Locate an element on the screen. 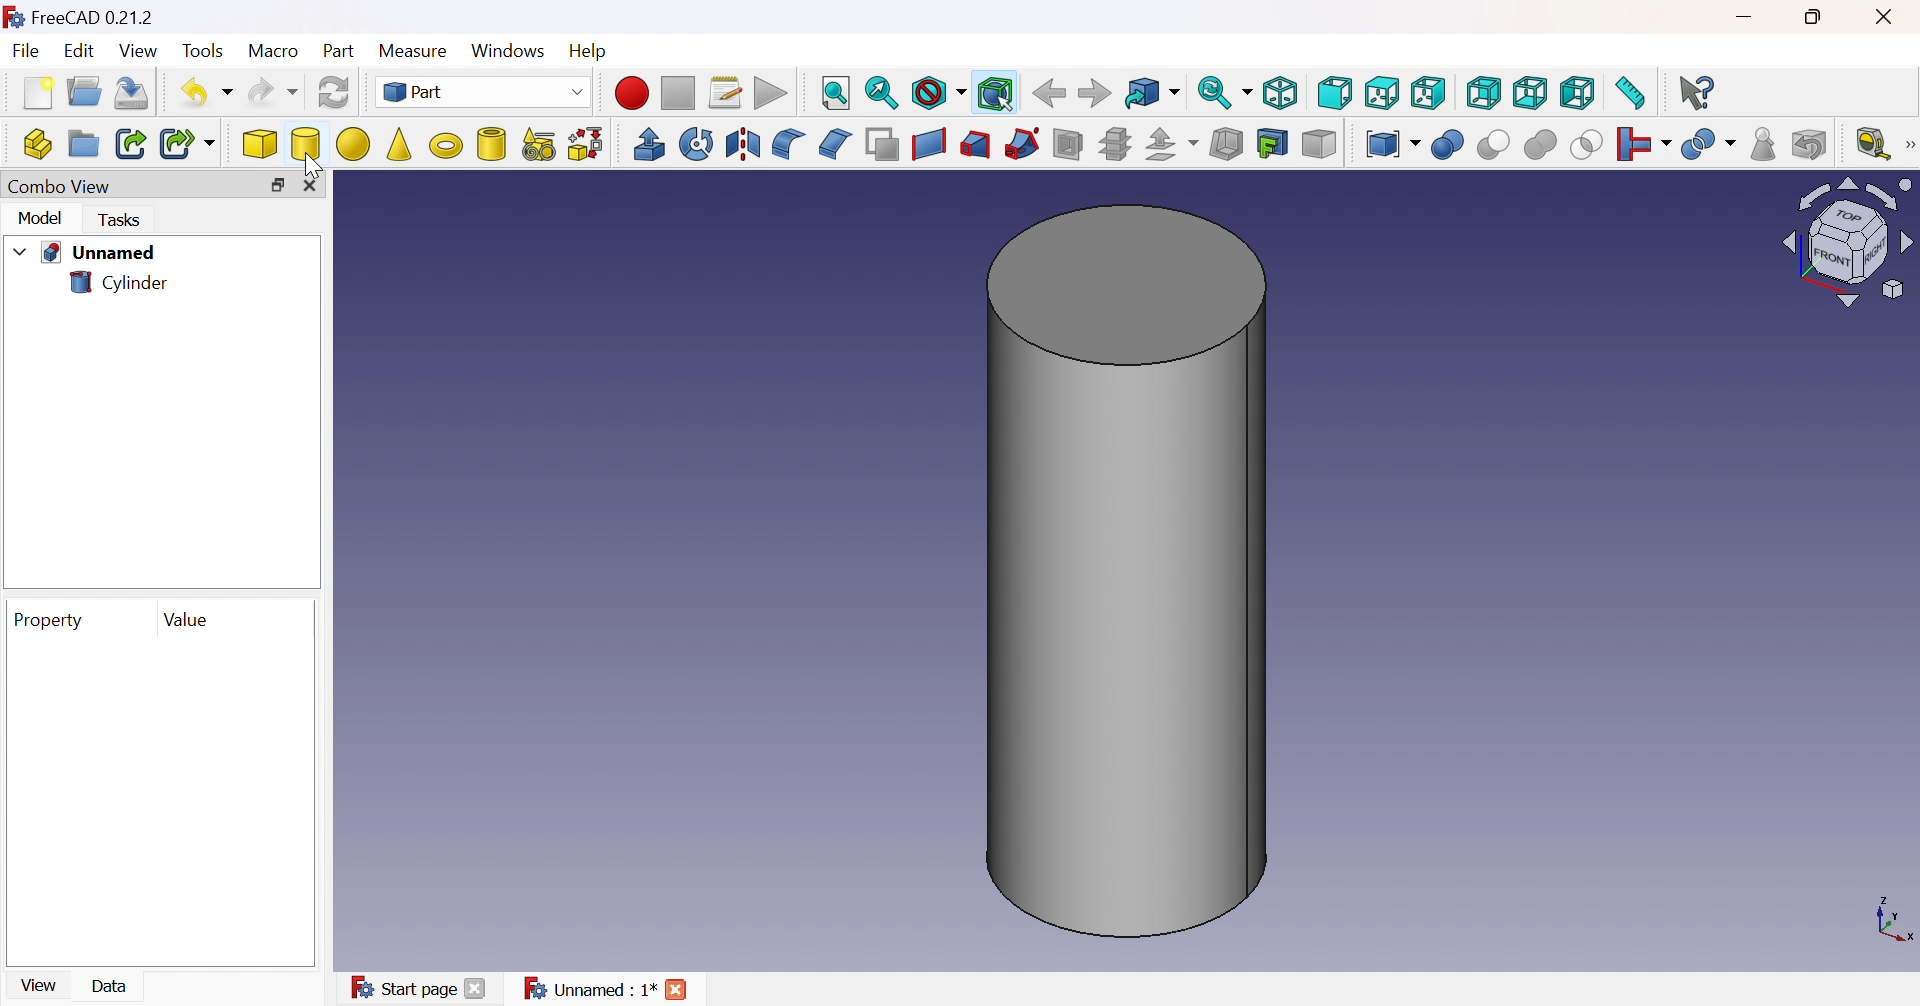 This screenshot has height=1006, width=1920. Intersection is located at coordinates (1587, 146).